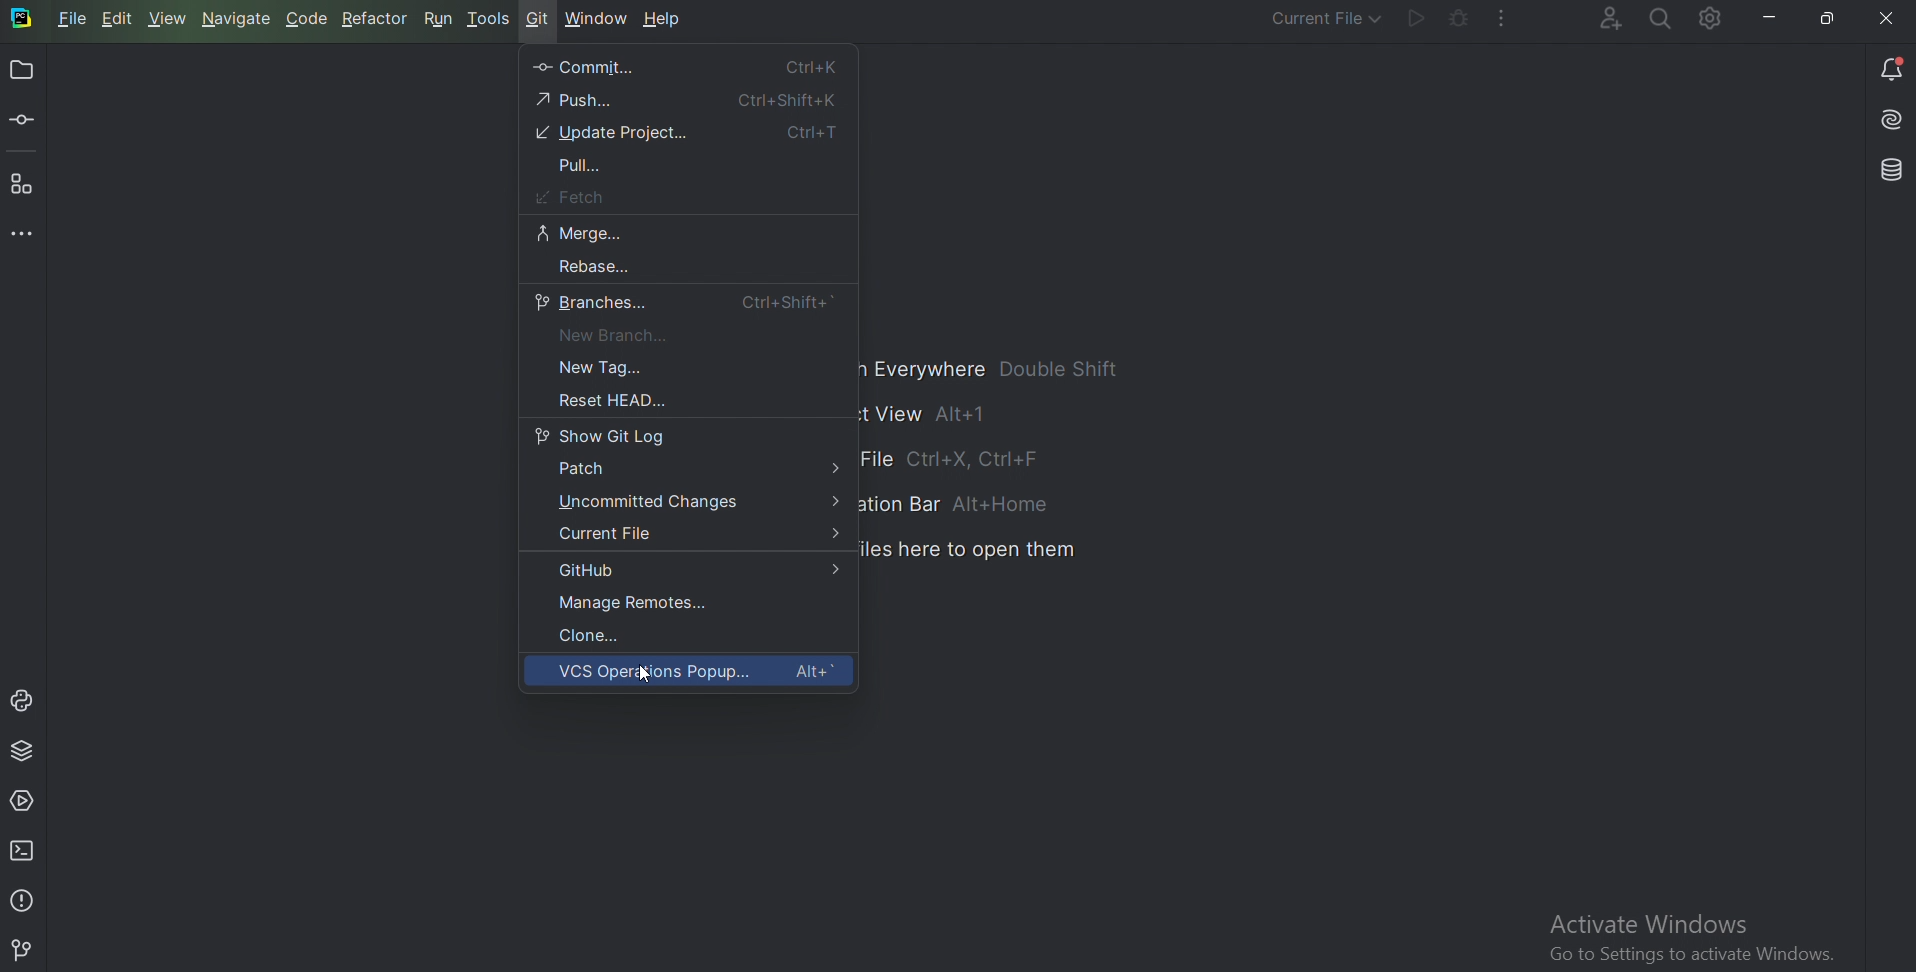 The image size is (1916, 972). Describe the element at coordinates (971, 551) in the screenshot. I see `Drop files here to open them` at that location.